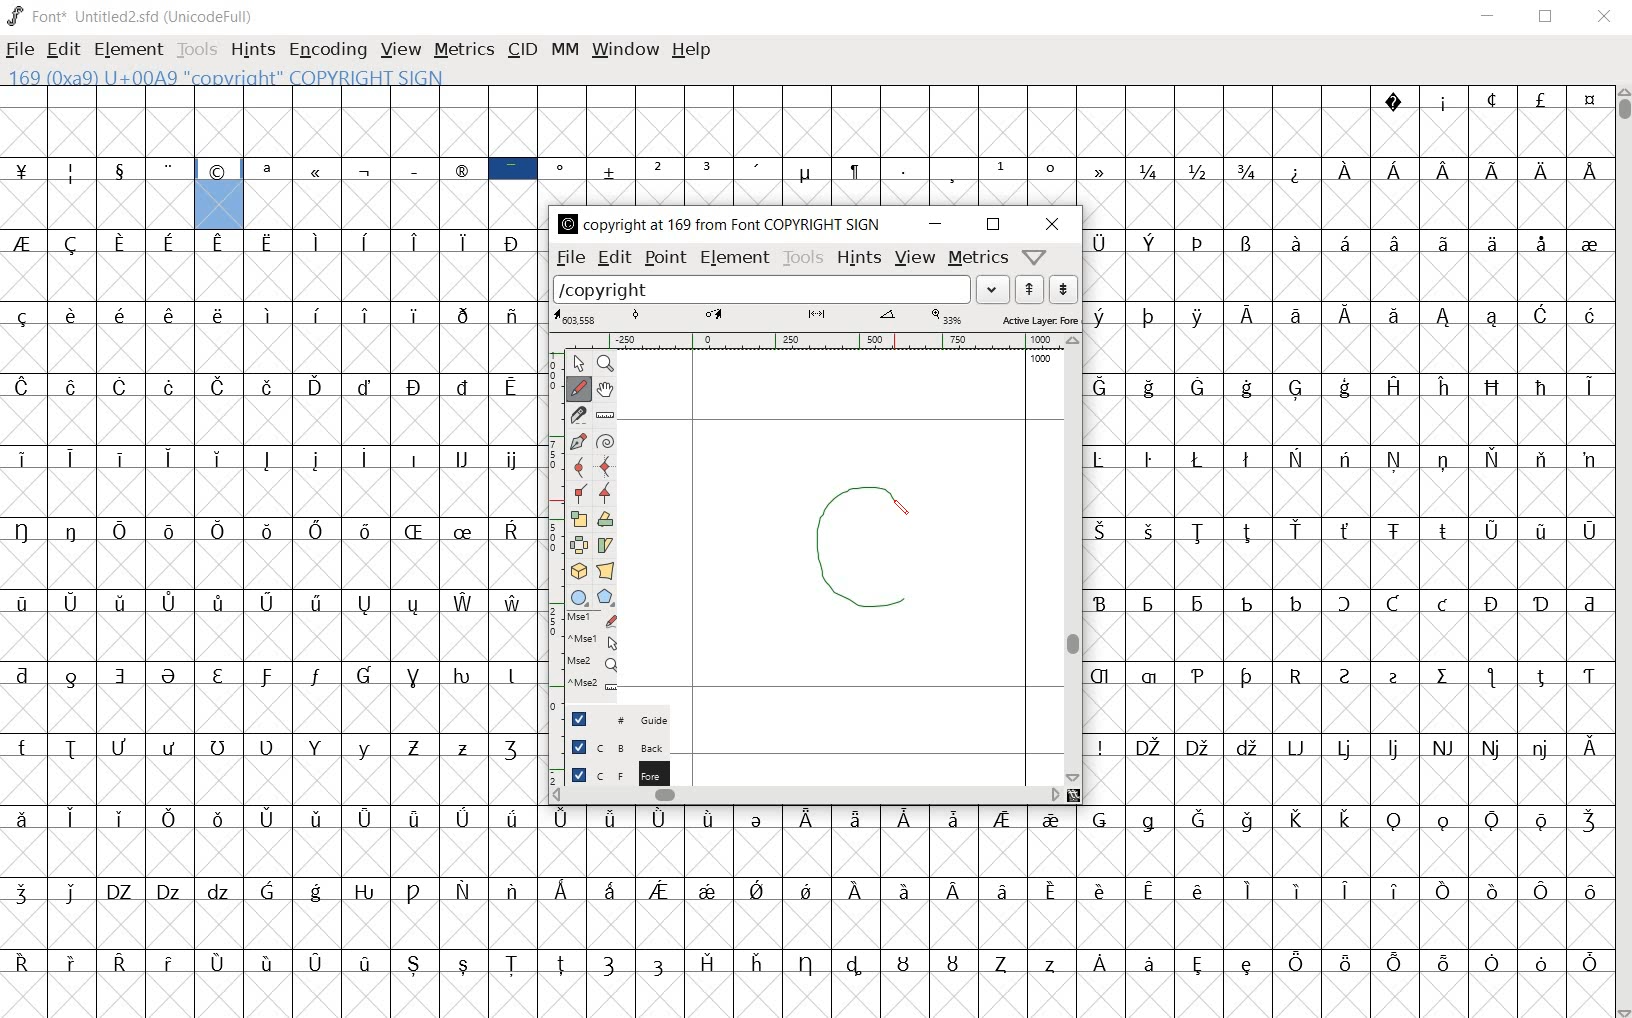 This screenshot has height=1018, width=1632. Describe the element at coordinates (605, 416) in the screenshot. I see `measure a distance, angle between points` at that location.